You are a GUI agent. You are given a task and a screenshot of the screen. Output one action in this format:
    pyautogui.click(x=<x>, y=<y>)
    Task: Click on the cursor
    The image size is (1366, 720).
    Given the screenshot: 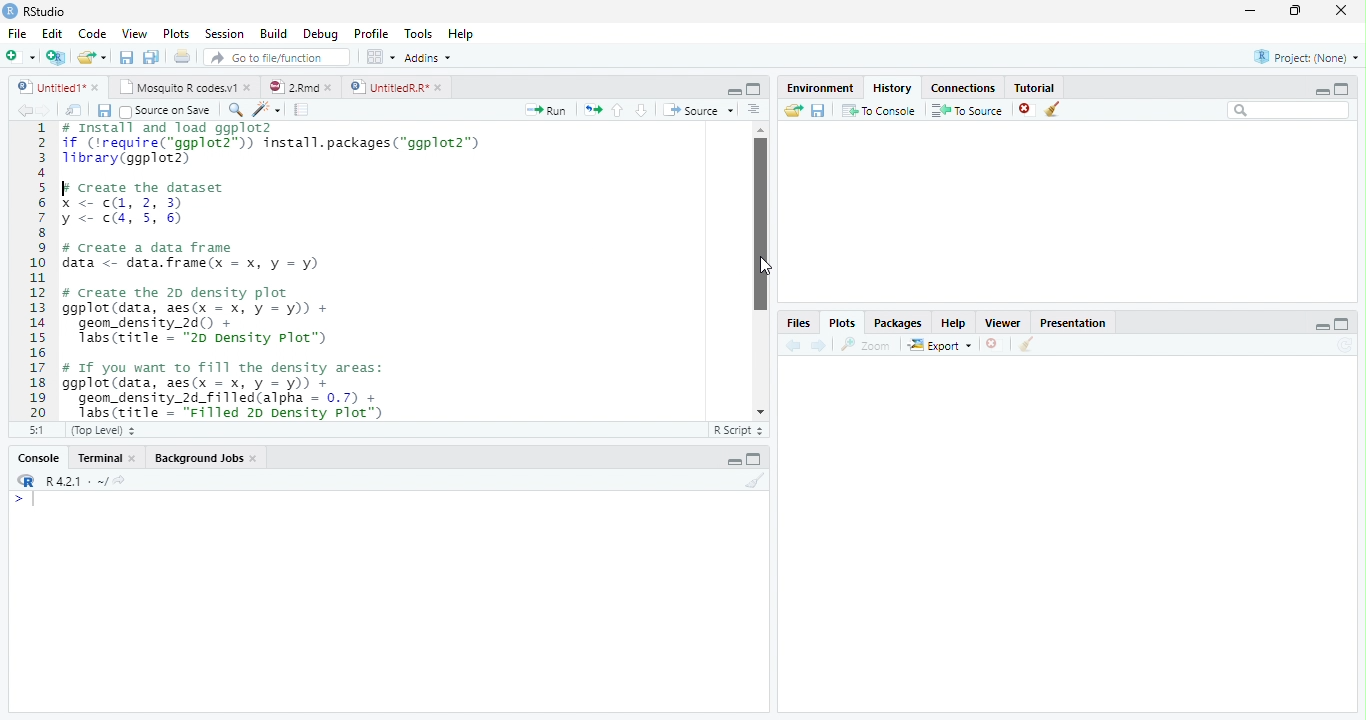 What is the action you would take?
    pyautogui.click(x=766, y=265)
    